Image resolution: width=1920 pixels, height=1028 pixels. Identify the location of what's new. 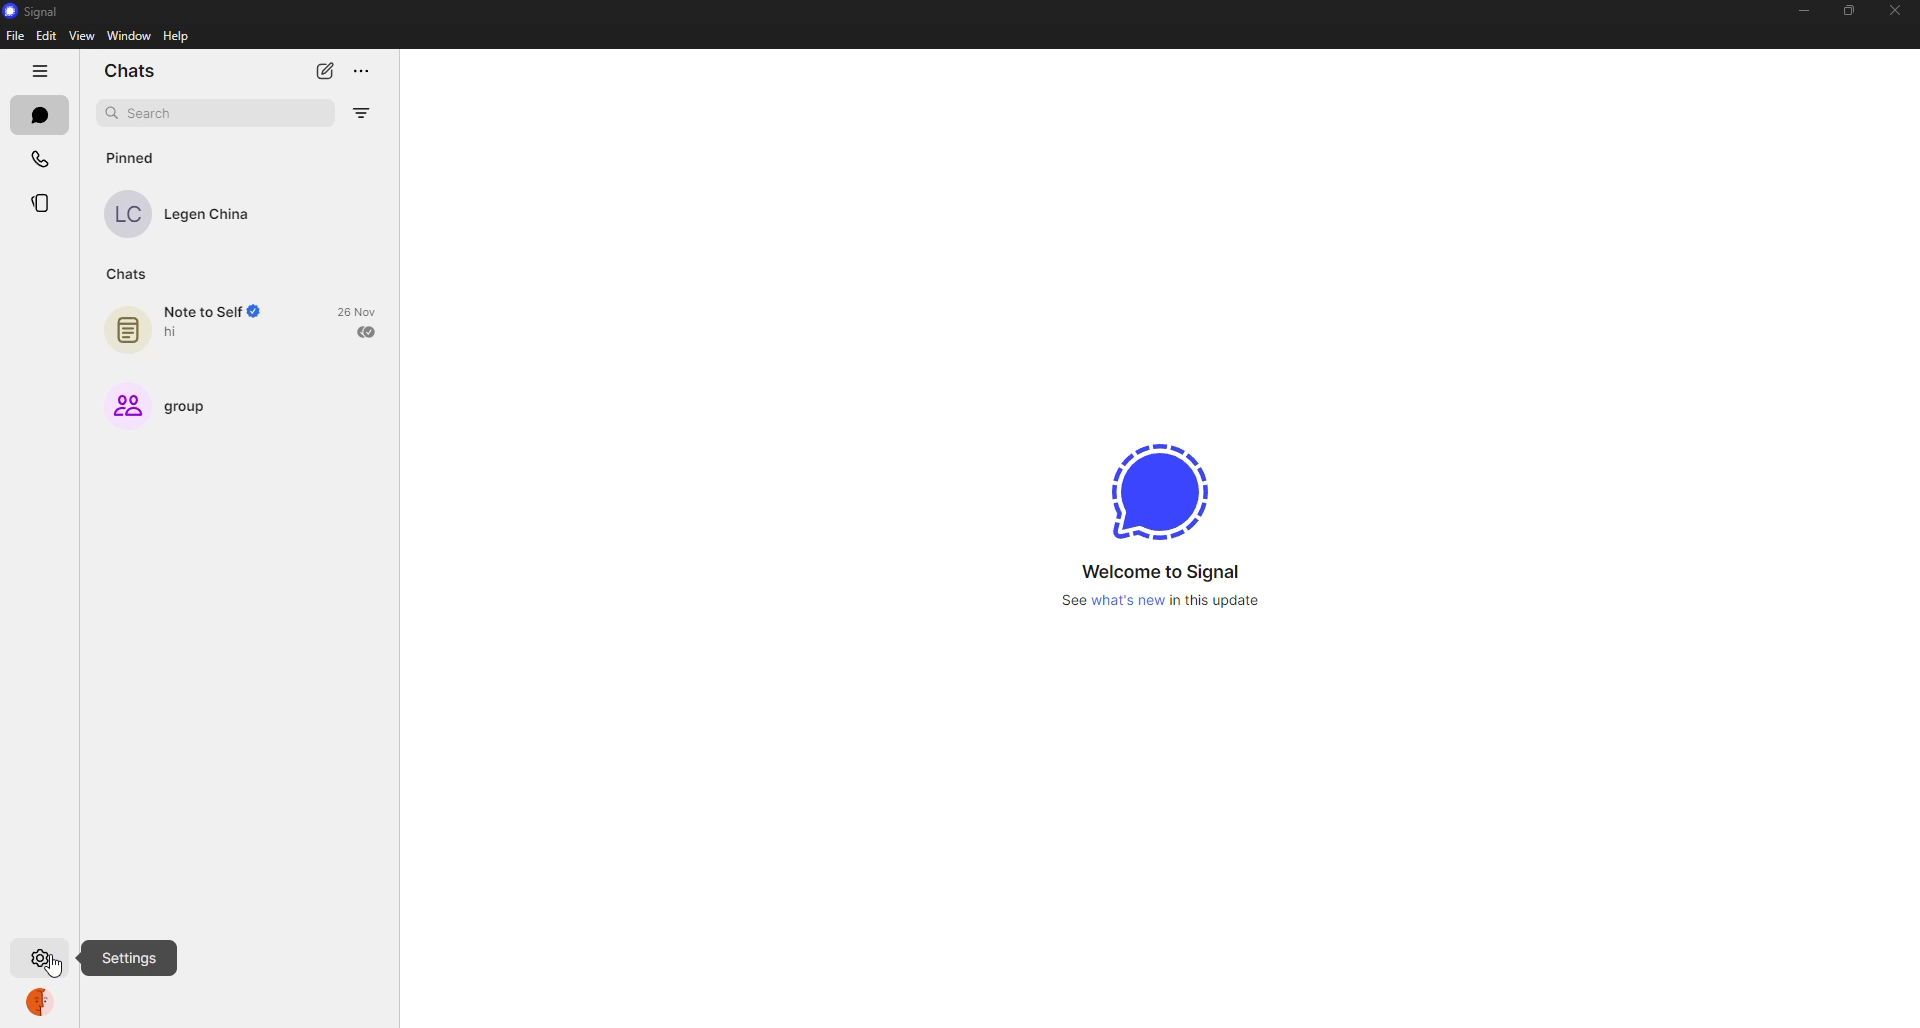
(1160, 601).